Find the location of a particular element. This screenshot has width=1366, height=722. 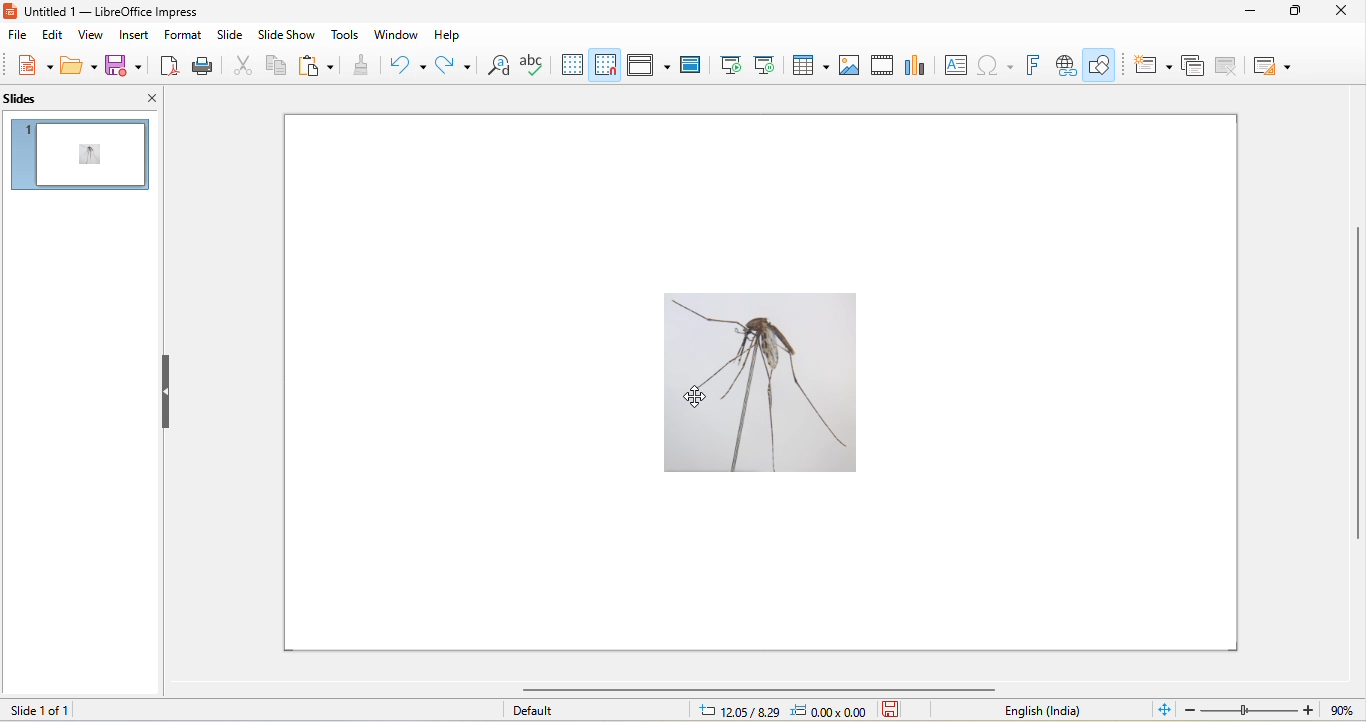

slideshow is located at coordinates (285, 35).